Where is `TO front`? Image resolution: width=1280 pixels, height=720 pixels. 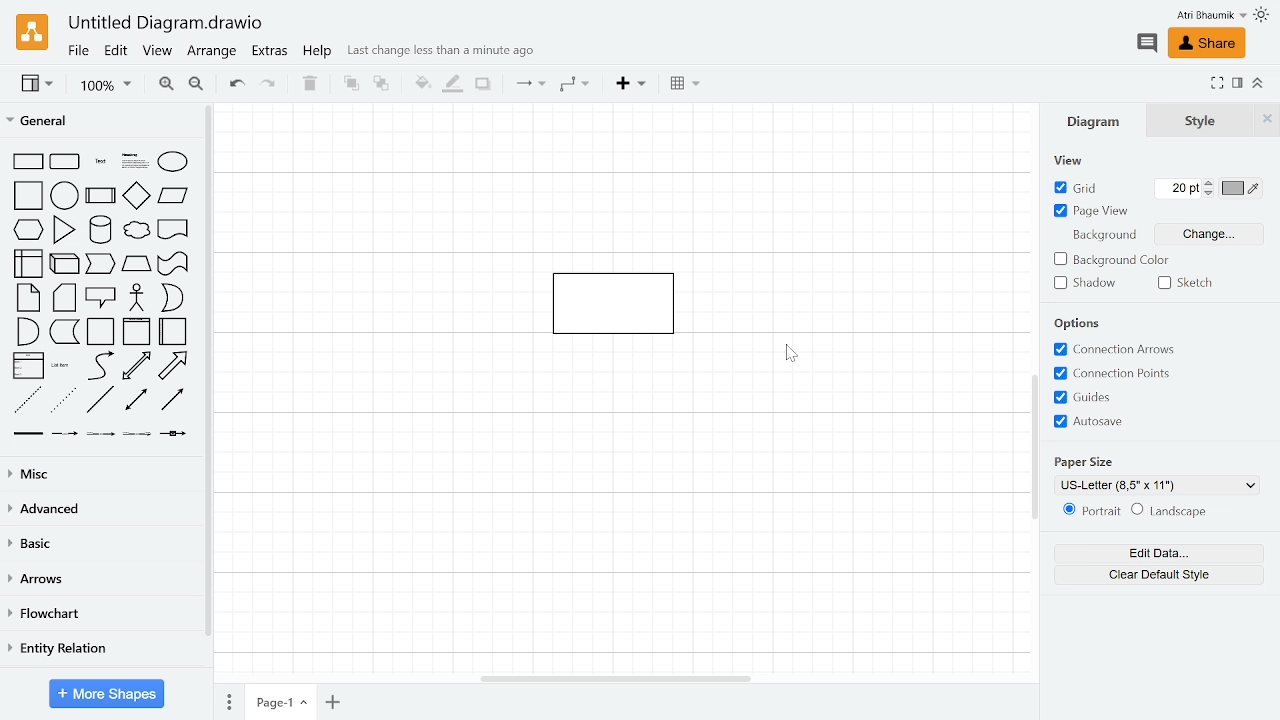
TO front is located at coordinates (352, 85).